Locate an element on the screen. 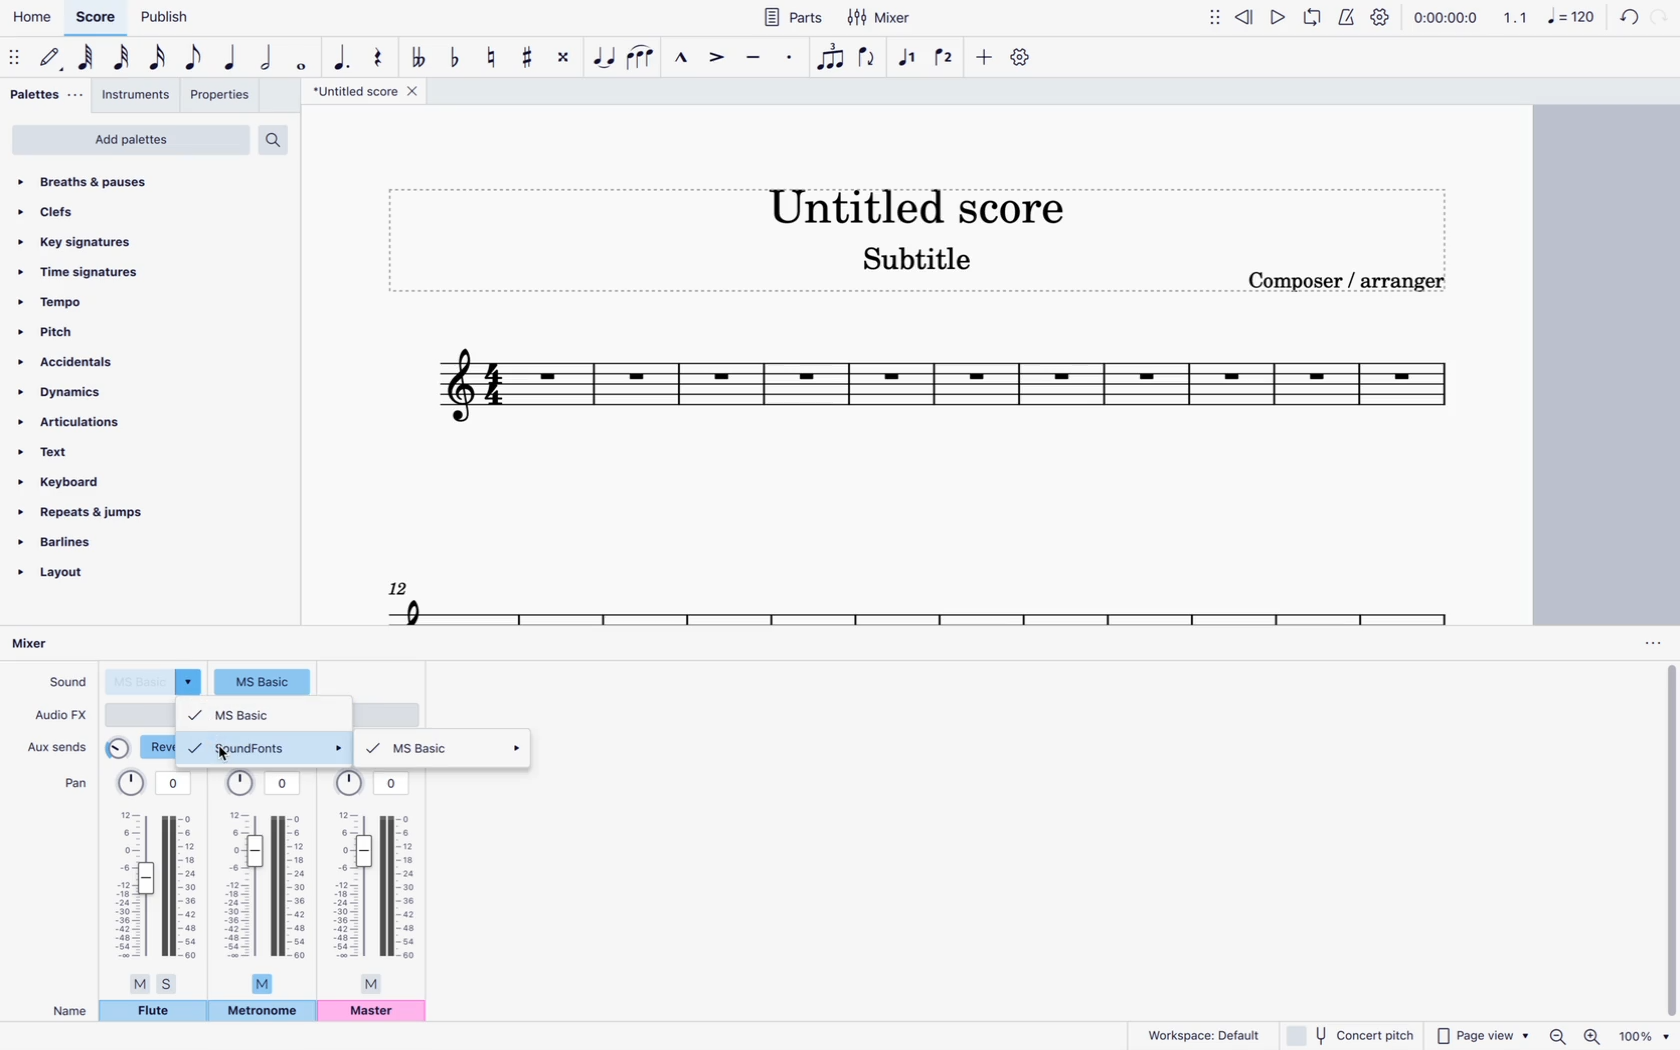 This screenshot has width=1680, height=1050. more is located at coordinates (981, 56).